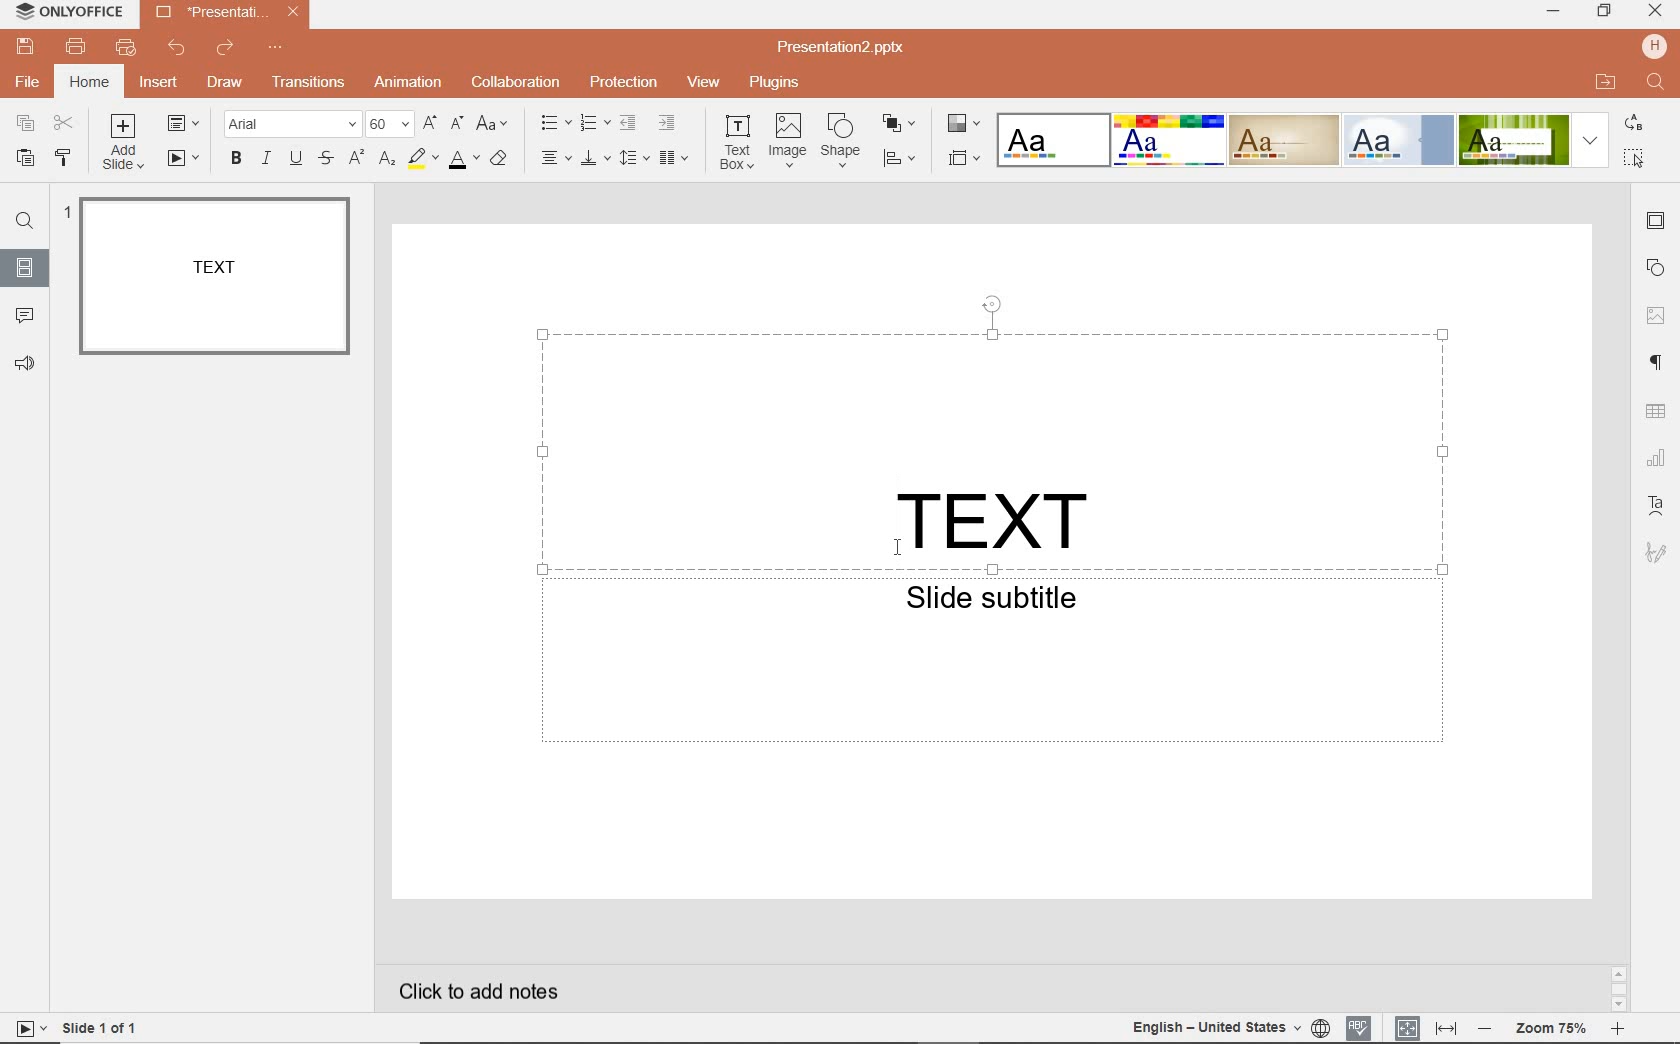 The width and height of the screenshot is (1680, 1044). I want to click on CLICK TO ADD NOTES, so click(495, 991).